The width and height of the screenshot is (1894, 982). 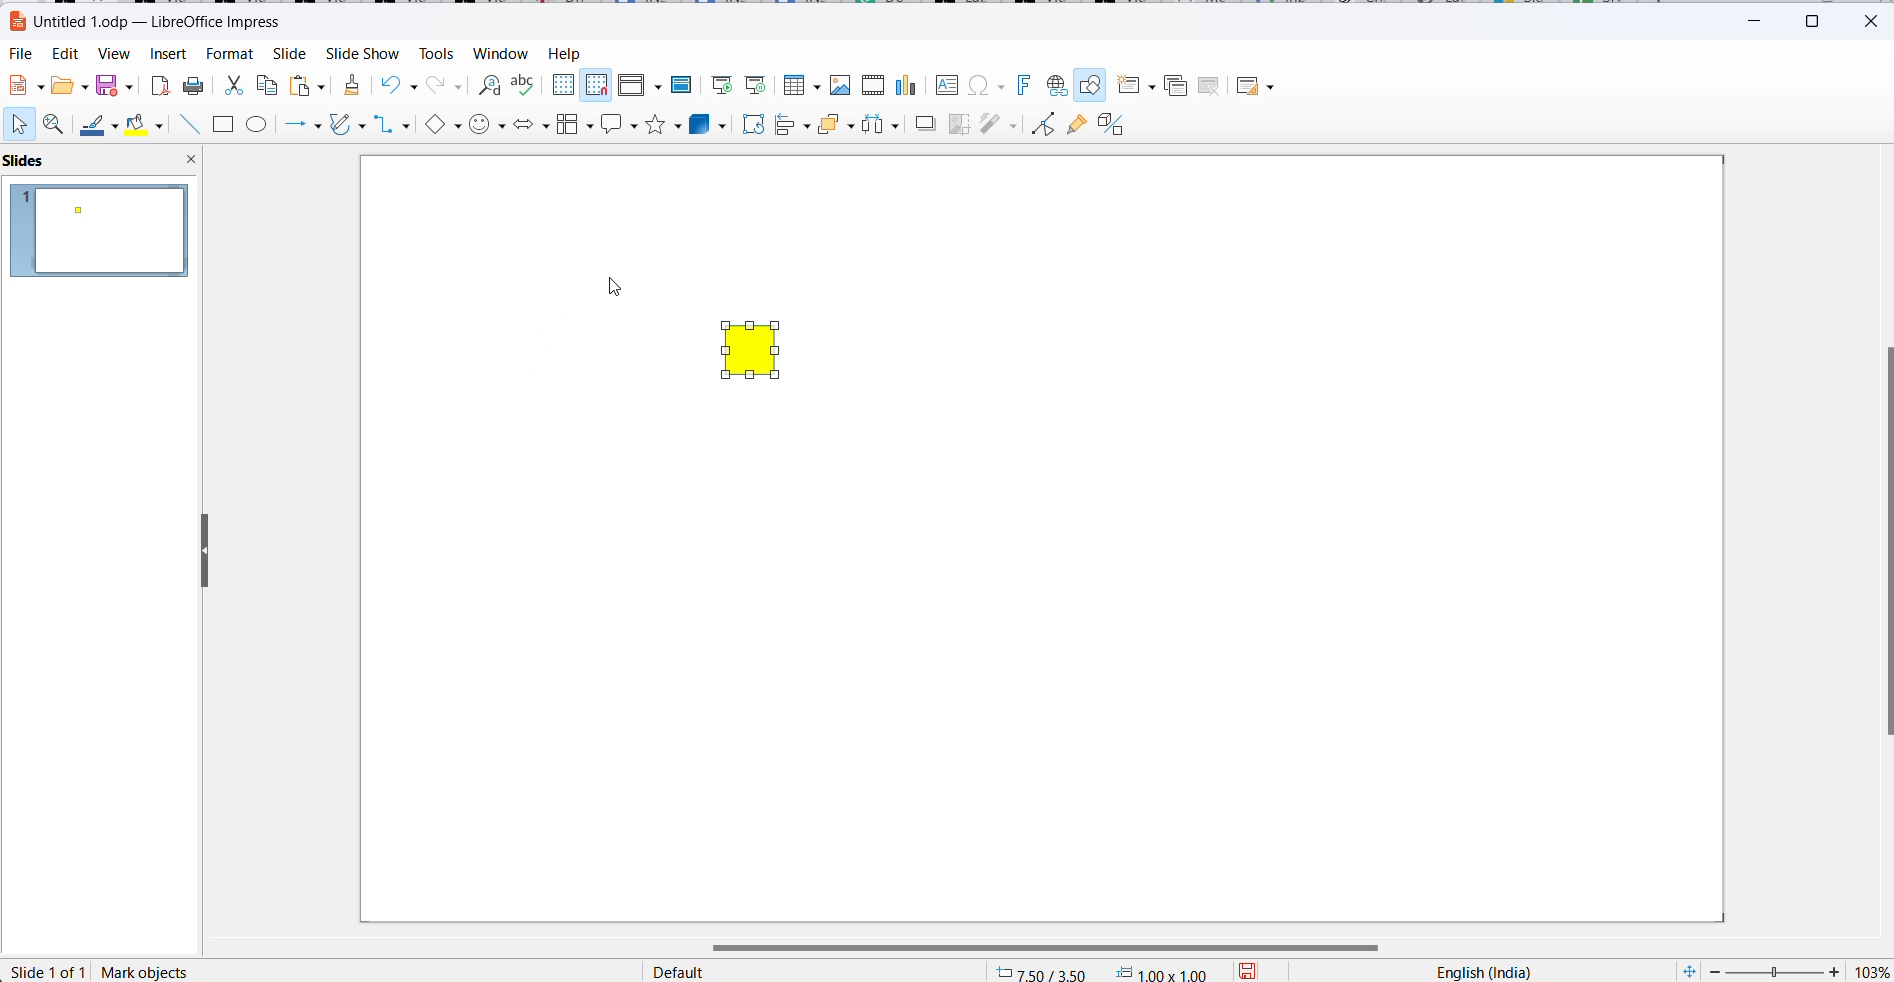 What do you see at coordinates (1760, 18) in the screenshot?
I see `minimize` at bounding box center [1760, 18].